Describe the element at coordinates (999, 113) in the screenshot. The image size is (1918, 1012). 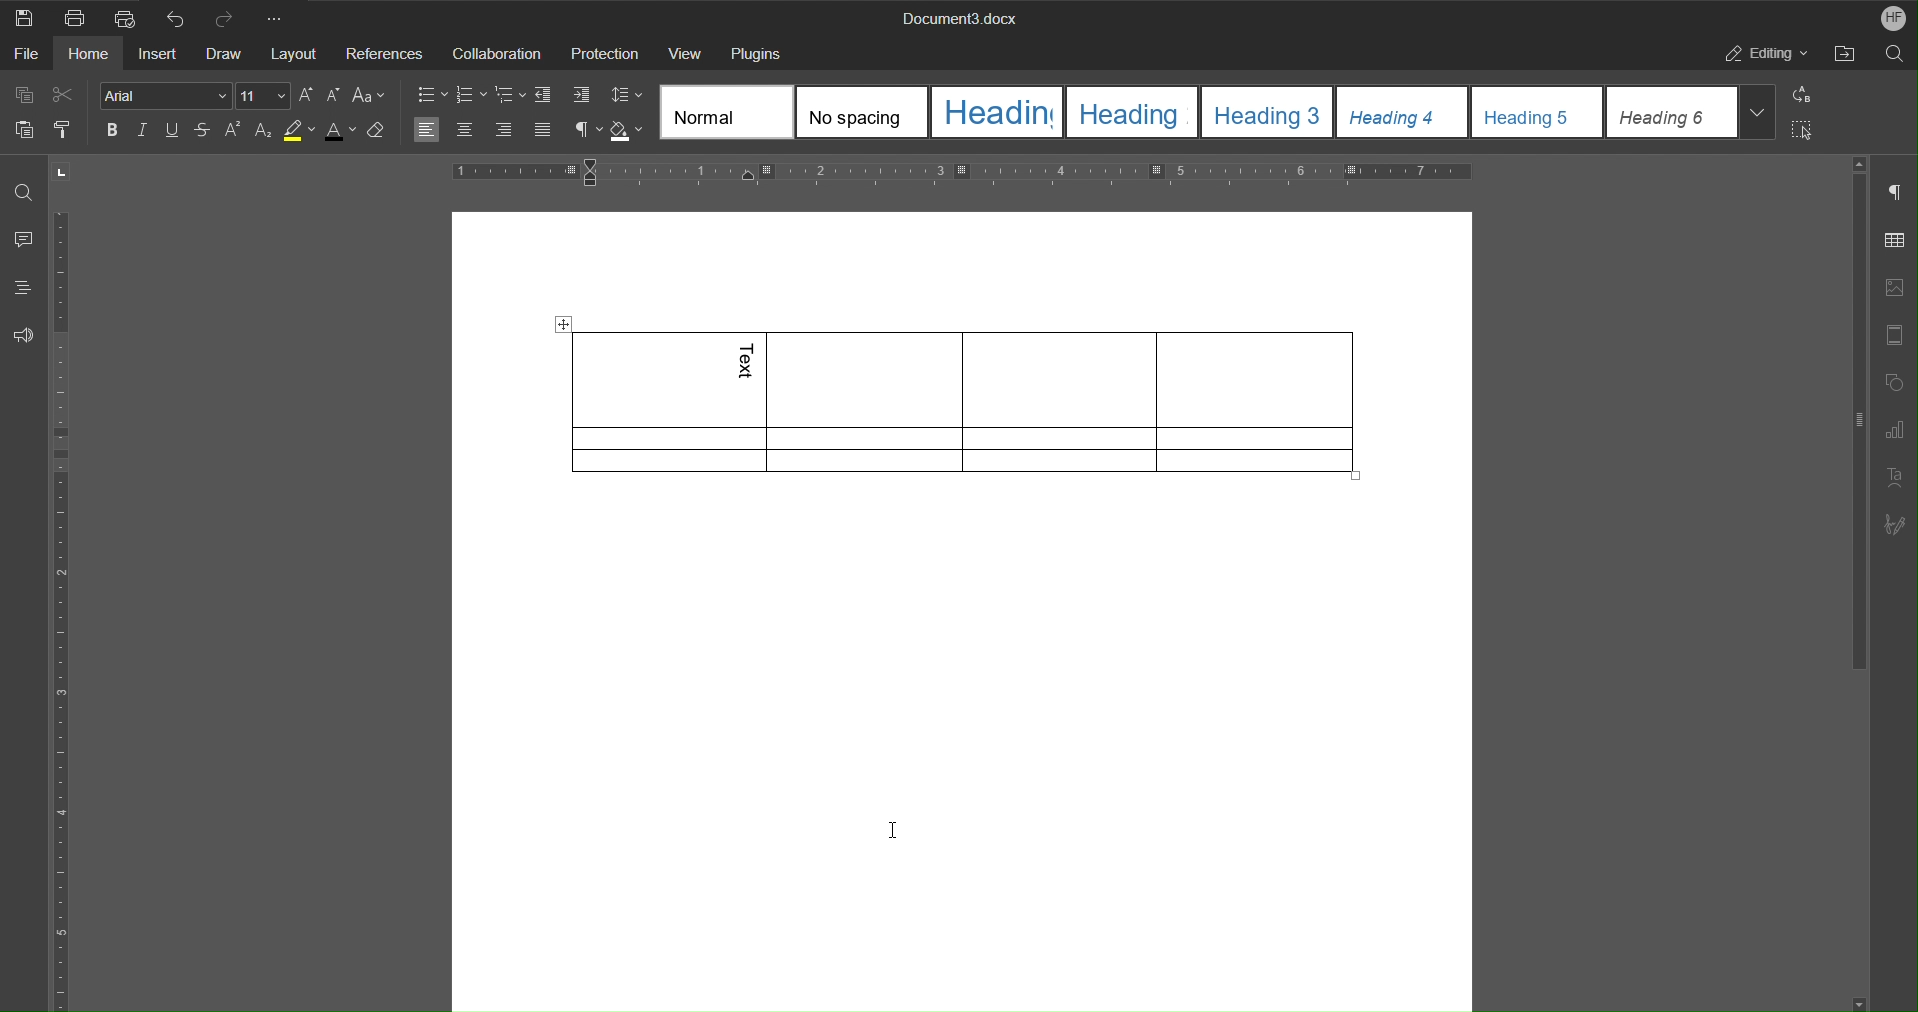
I see `Heading 1` at that location.